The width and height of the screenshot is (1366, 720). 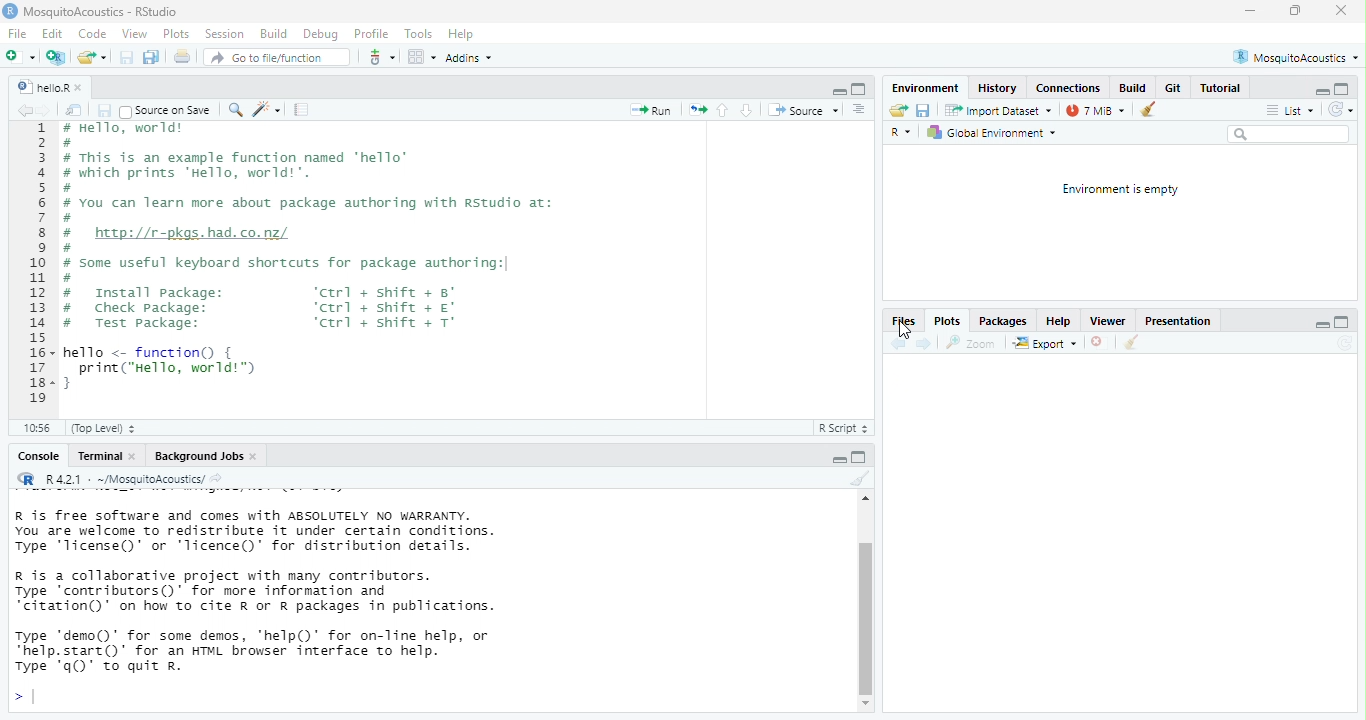 I want to click on  Go to file/function, so click(x=276, y=58).